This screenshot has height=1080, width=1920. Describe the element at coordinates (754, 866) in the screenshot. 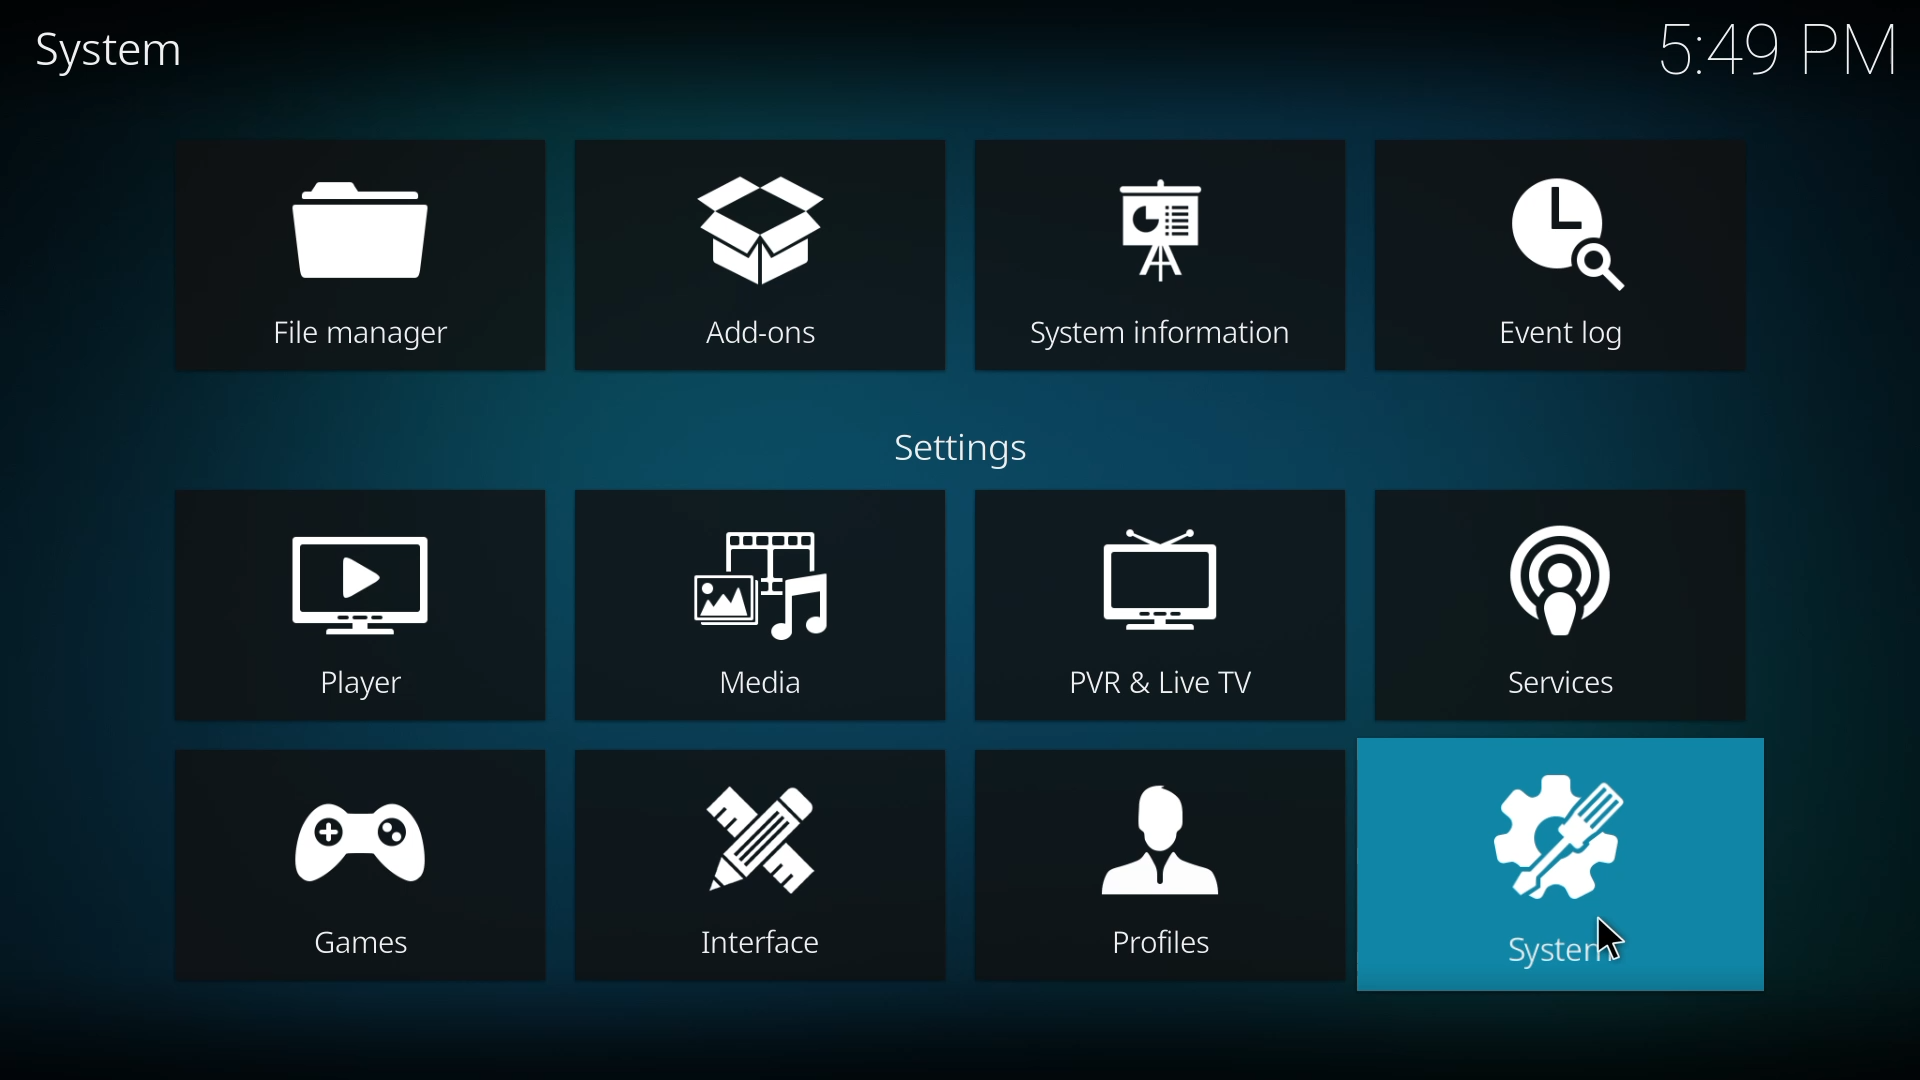

I see `interface` at that location.